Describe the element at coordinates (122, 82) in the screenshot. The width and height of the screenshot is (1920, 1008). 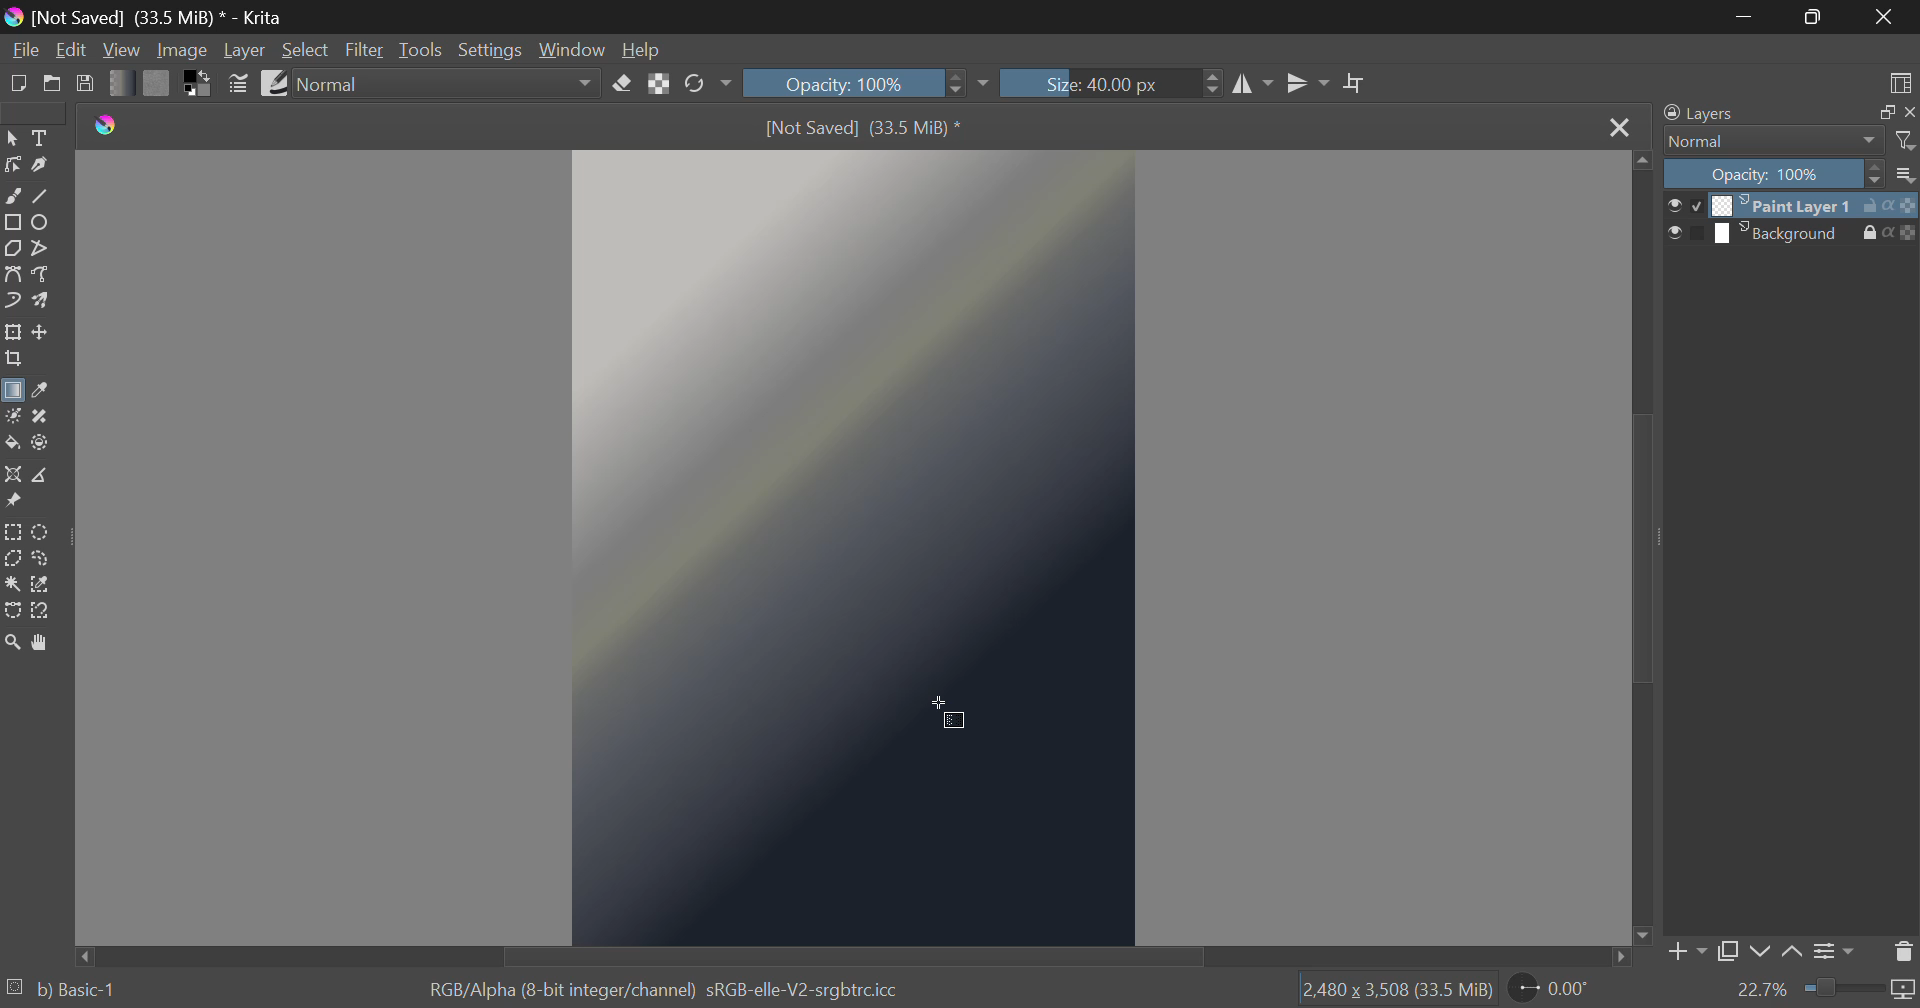
I see `Gradient` at that location.